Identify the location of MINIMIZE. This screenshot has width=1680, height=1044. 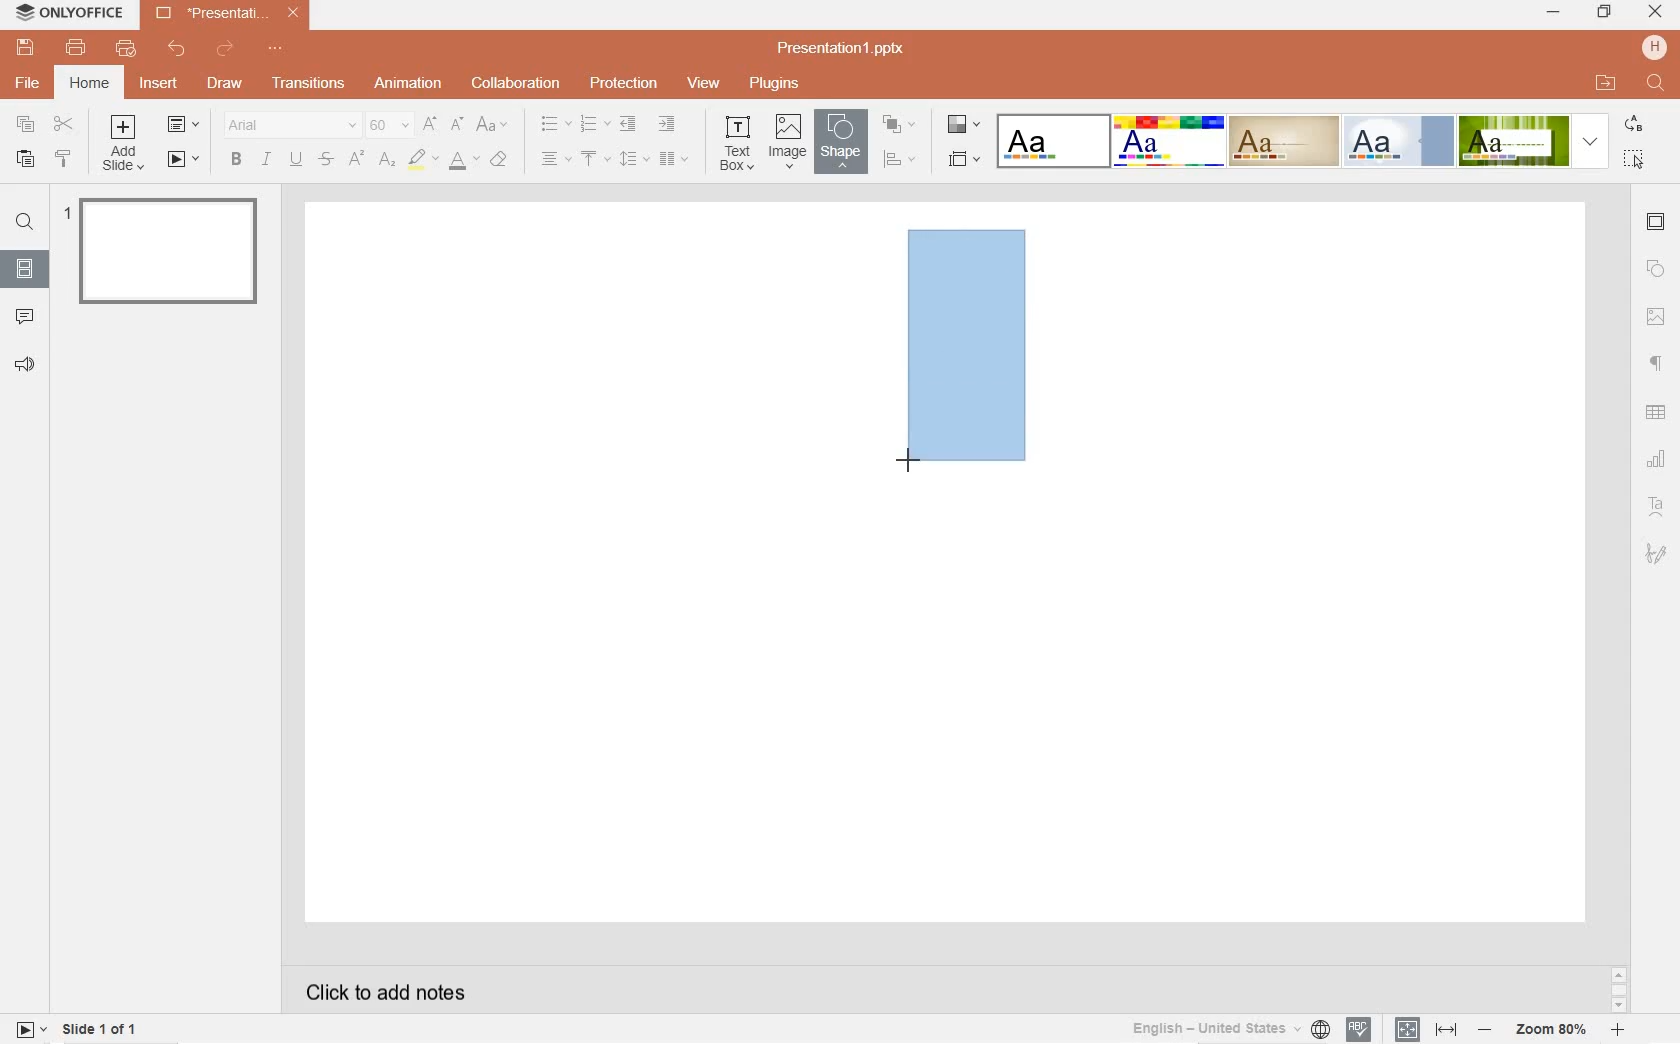
(1554, 14).